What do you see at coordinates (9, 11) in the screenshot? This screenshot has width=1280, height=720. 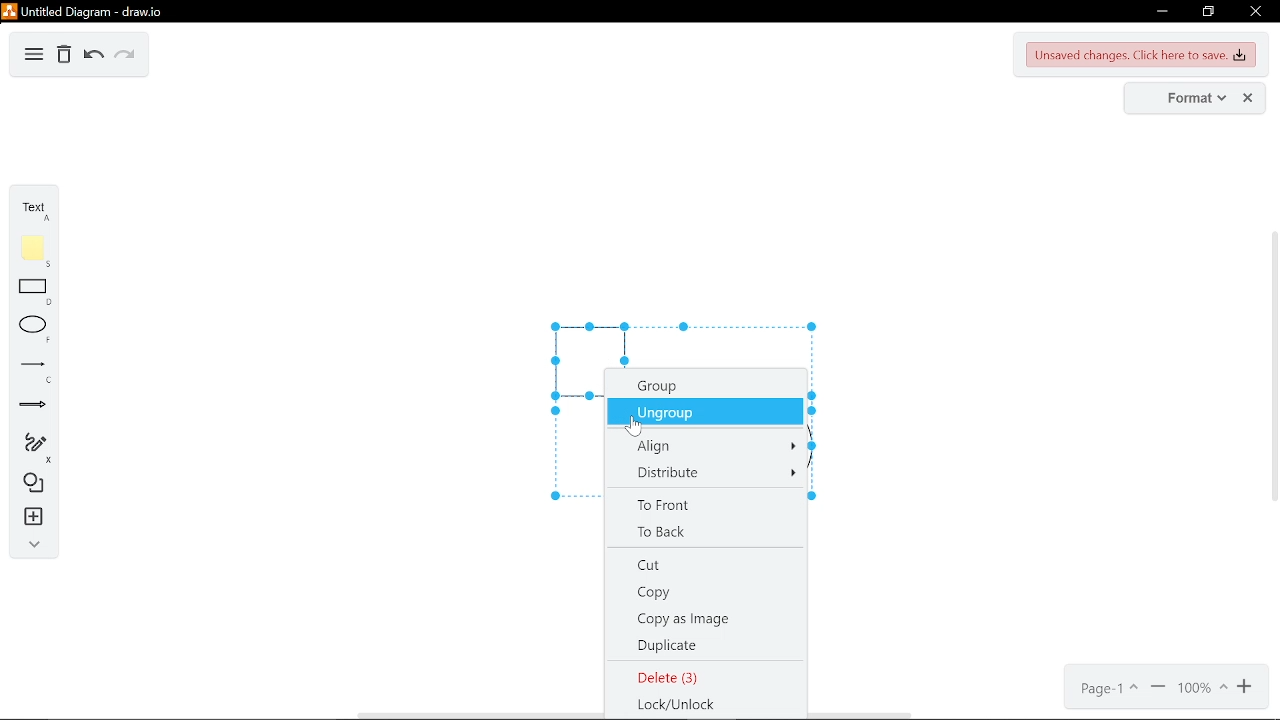 I see `logo` at bounding box center [9, 11].